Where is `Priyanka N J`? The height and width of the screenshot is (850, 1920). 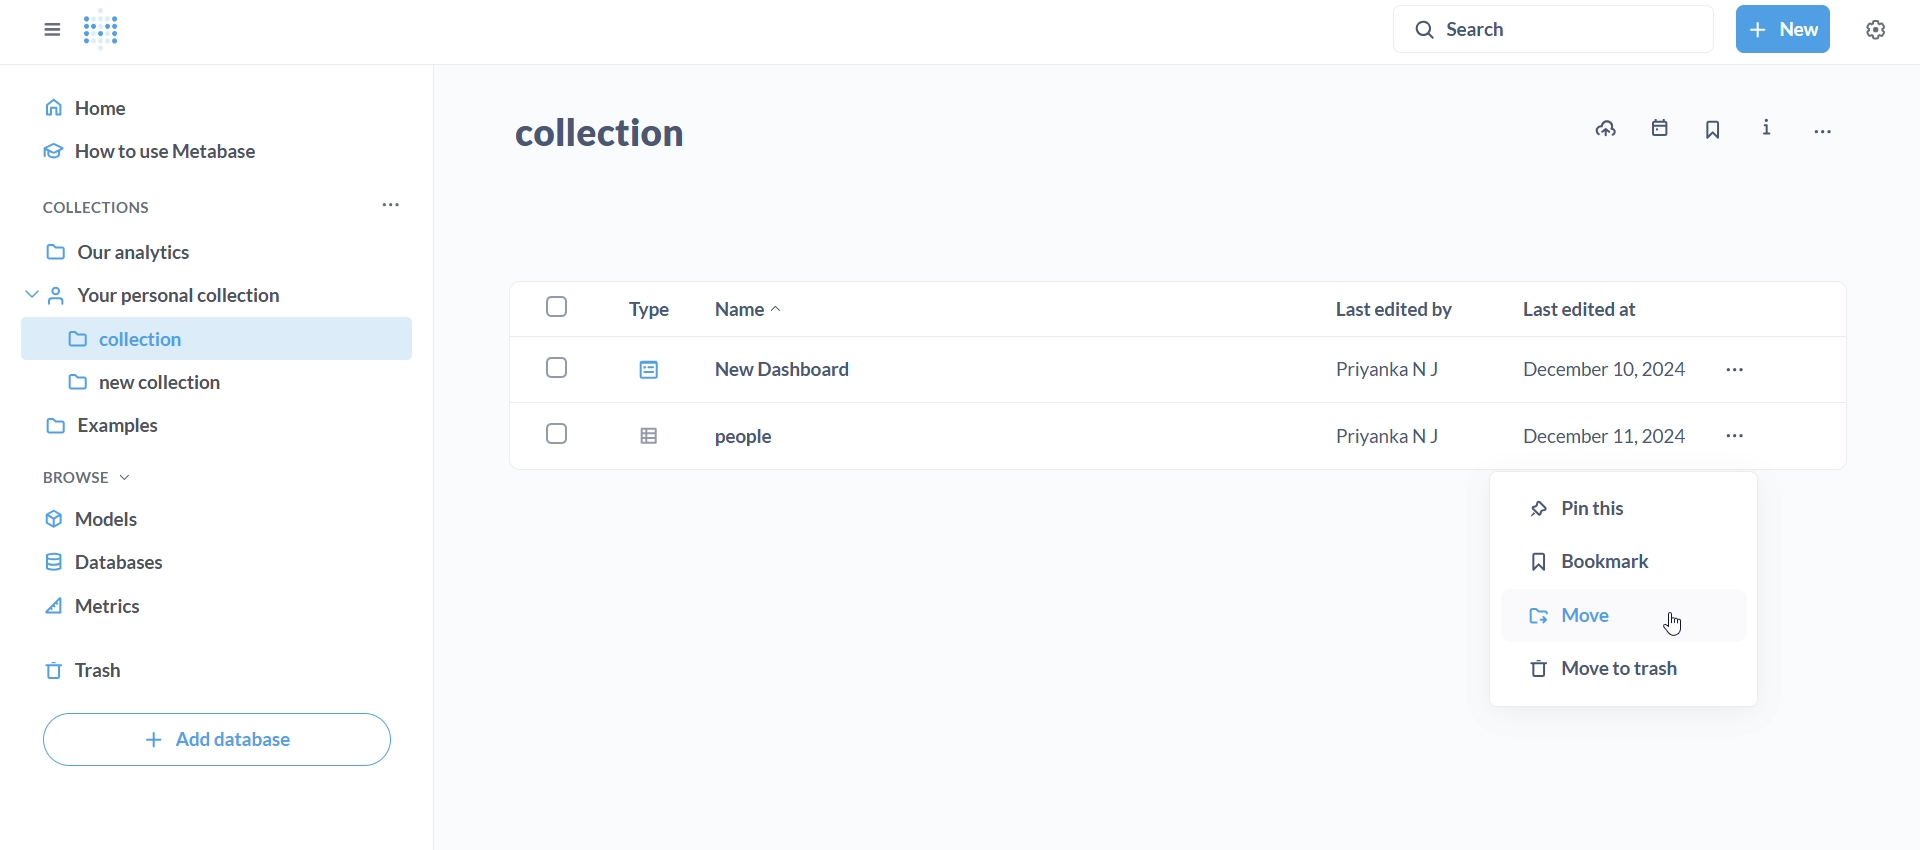
Priyanka N J is located at coordinates (1387, 371).